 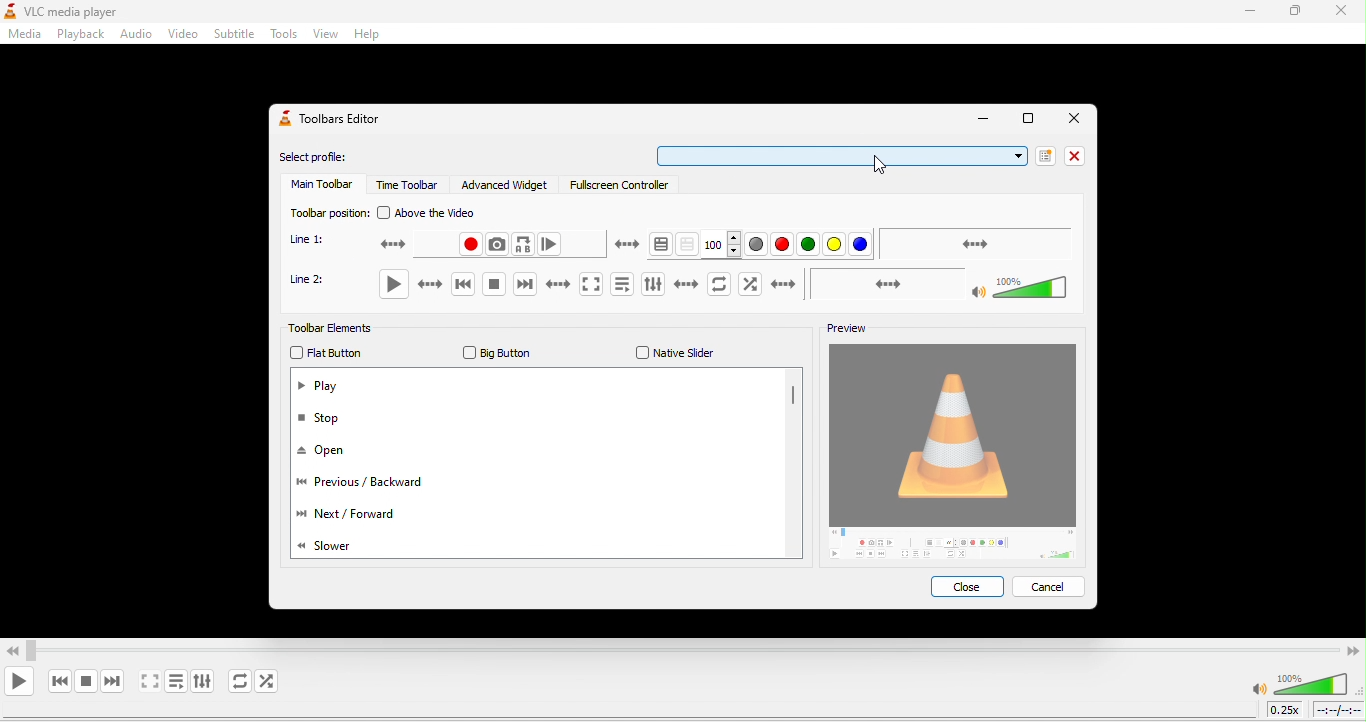 I want to click on take a snapshot, so click(x=498, y=245).